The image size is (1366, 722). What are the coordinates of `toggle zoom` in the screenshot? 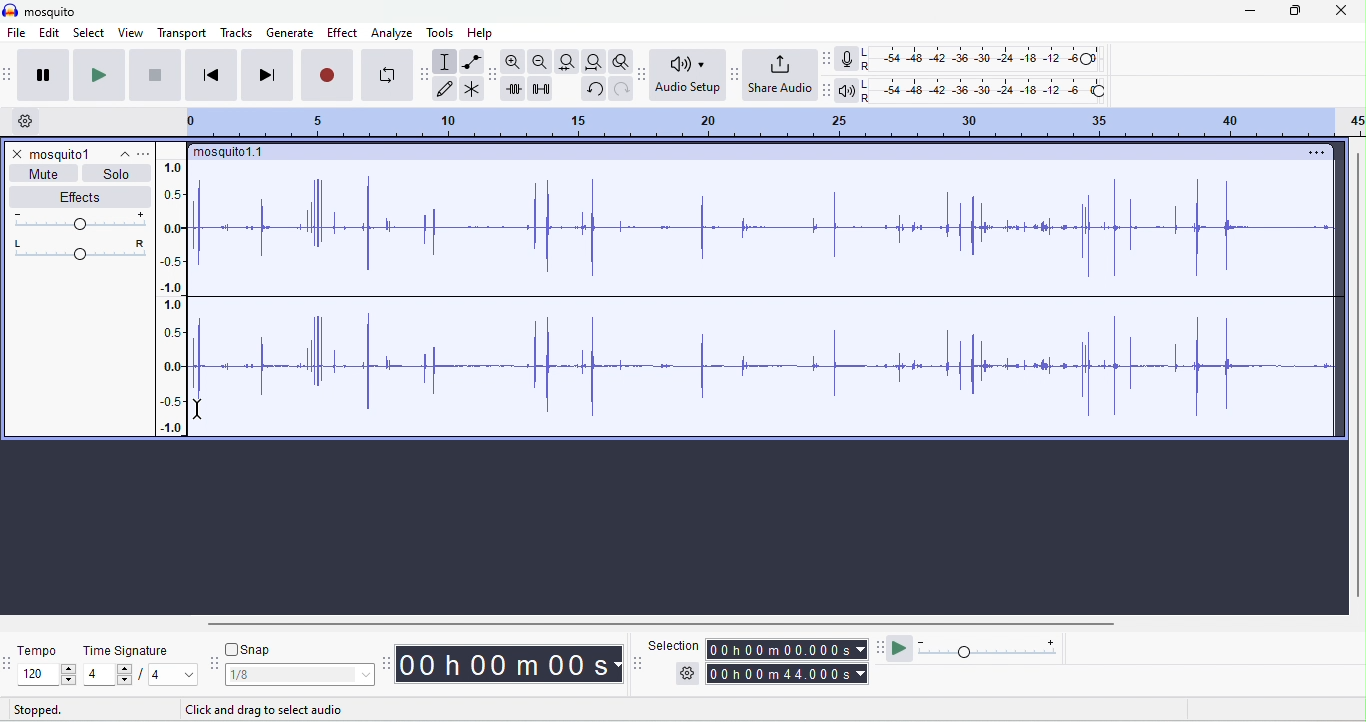 It's located at (622, 61).